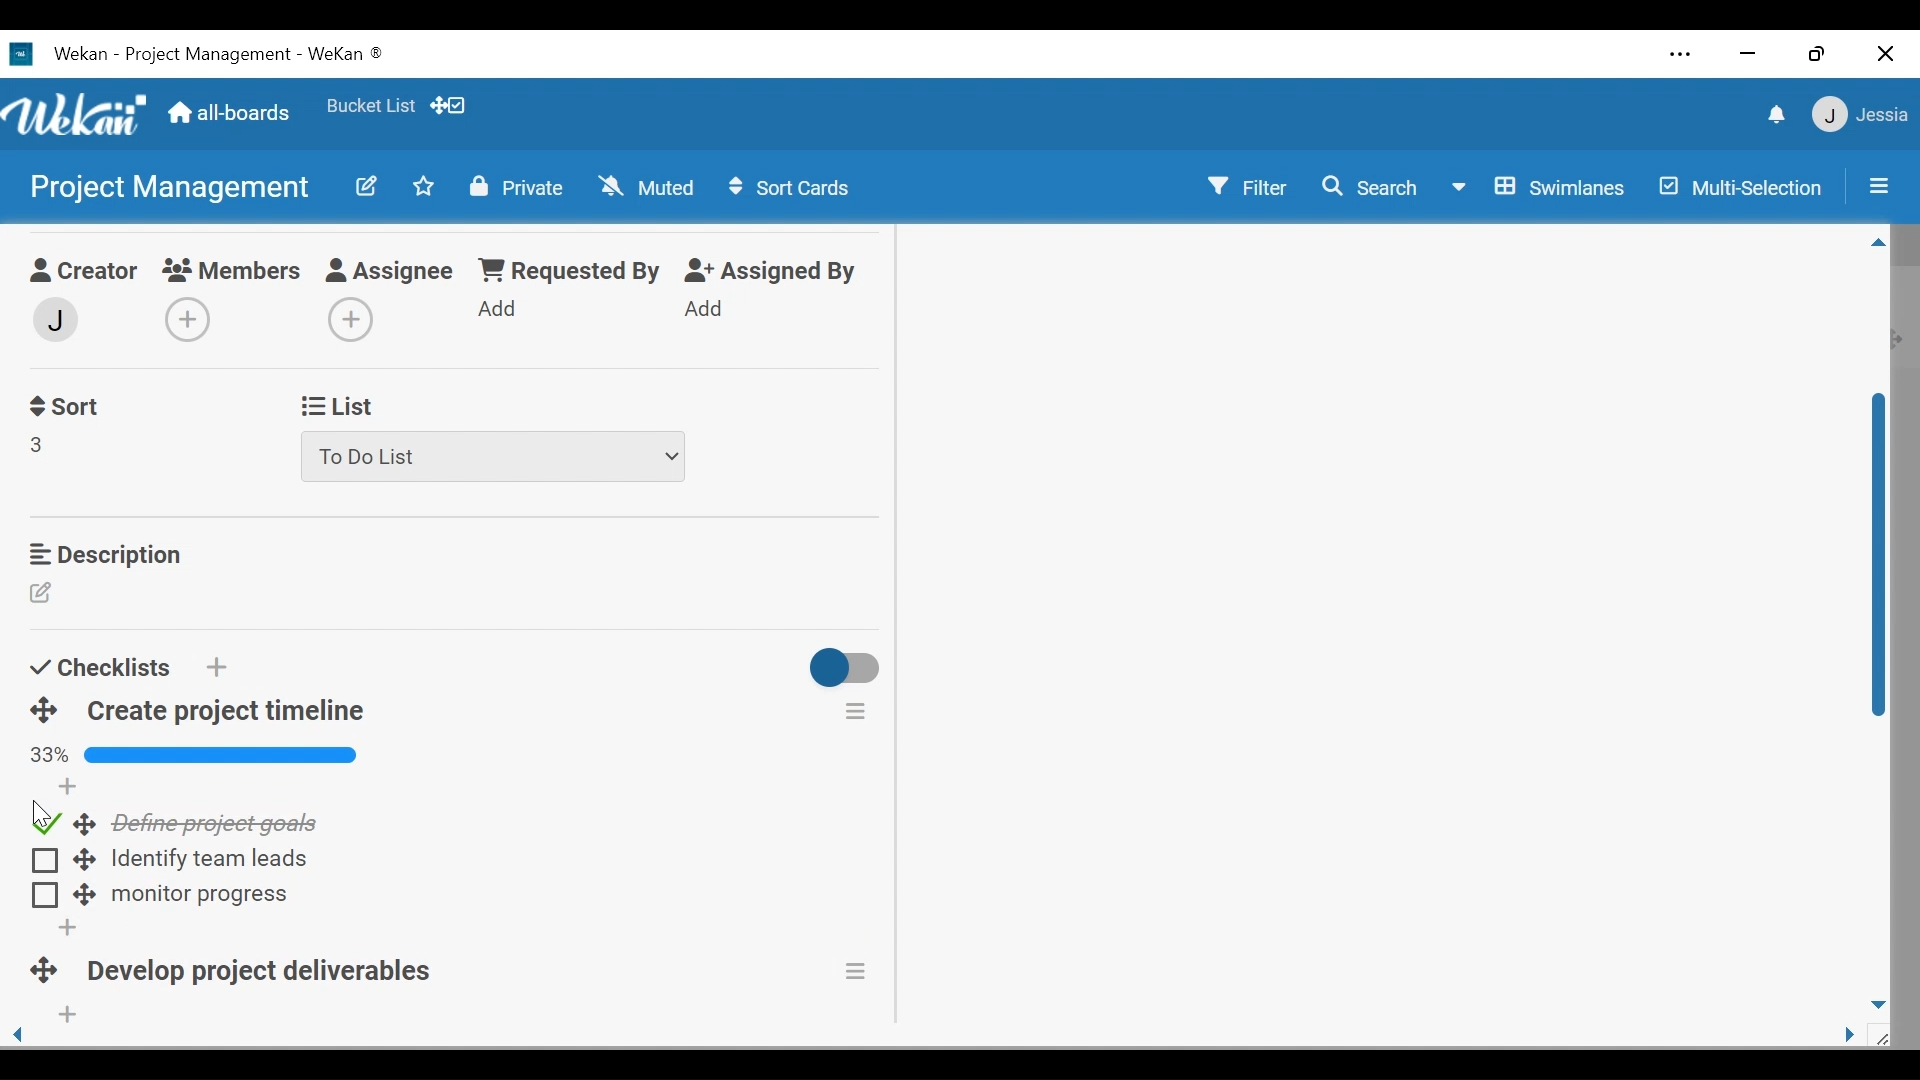 The width and height of the screenshot is (1920, 1080). What do you see at coordinates (793, 187) in the screenshot?
I see `Sort Cards` at bounding box center [793, 187].